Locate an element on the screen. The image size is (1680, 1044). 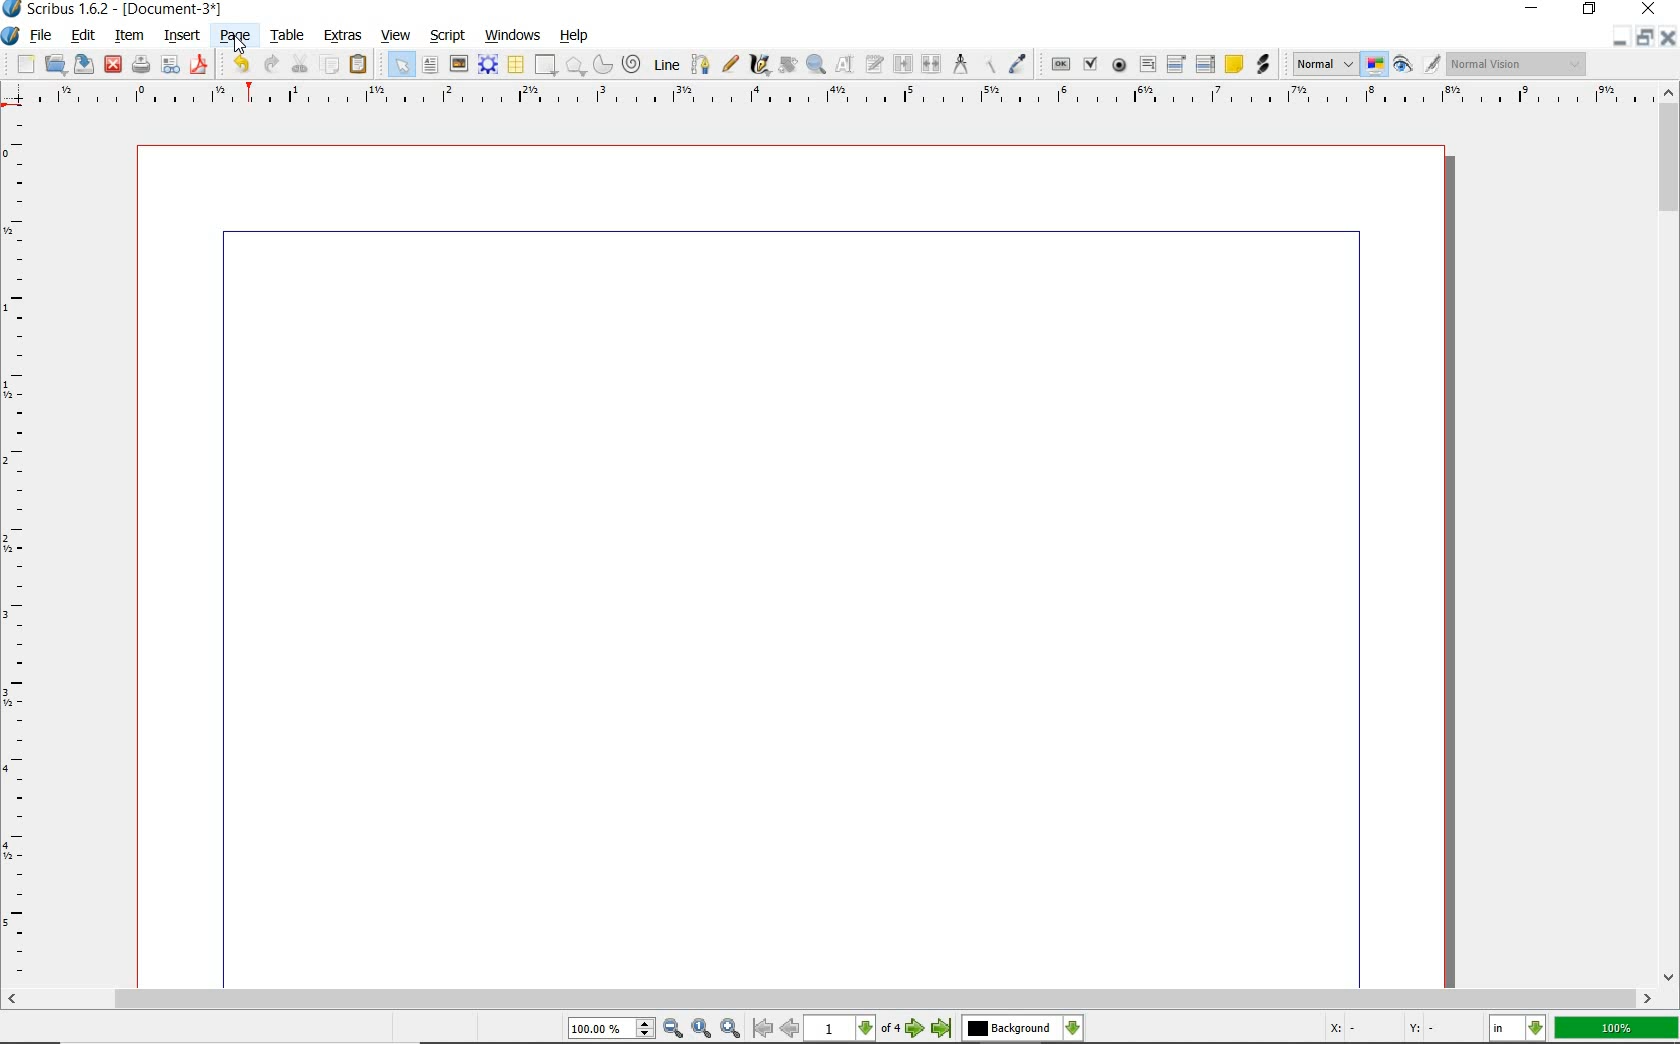
image frame is located at coordinates (457, 63).